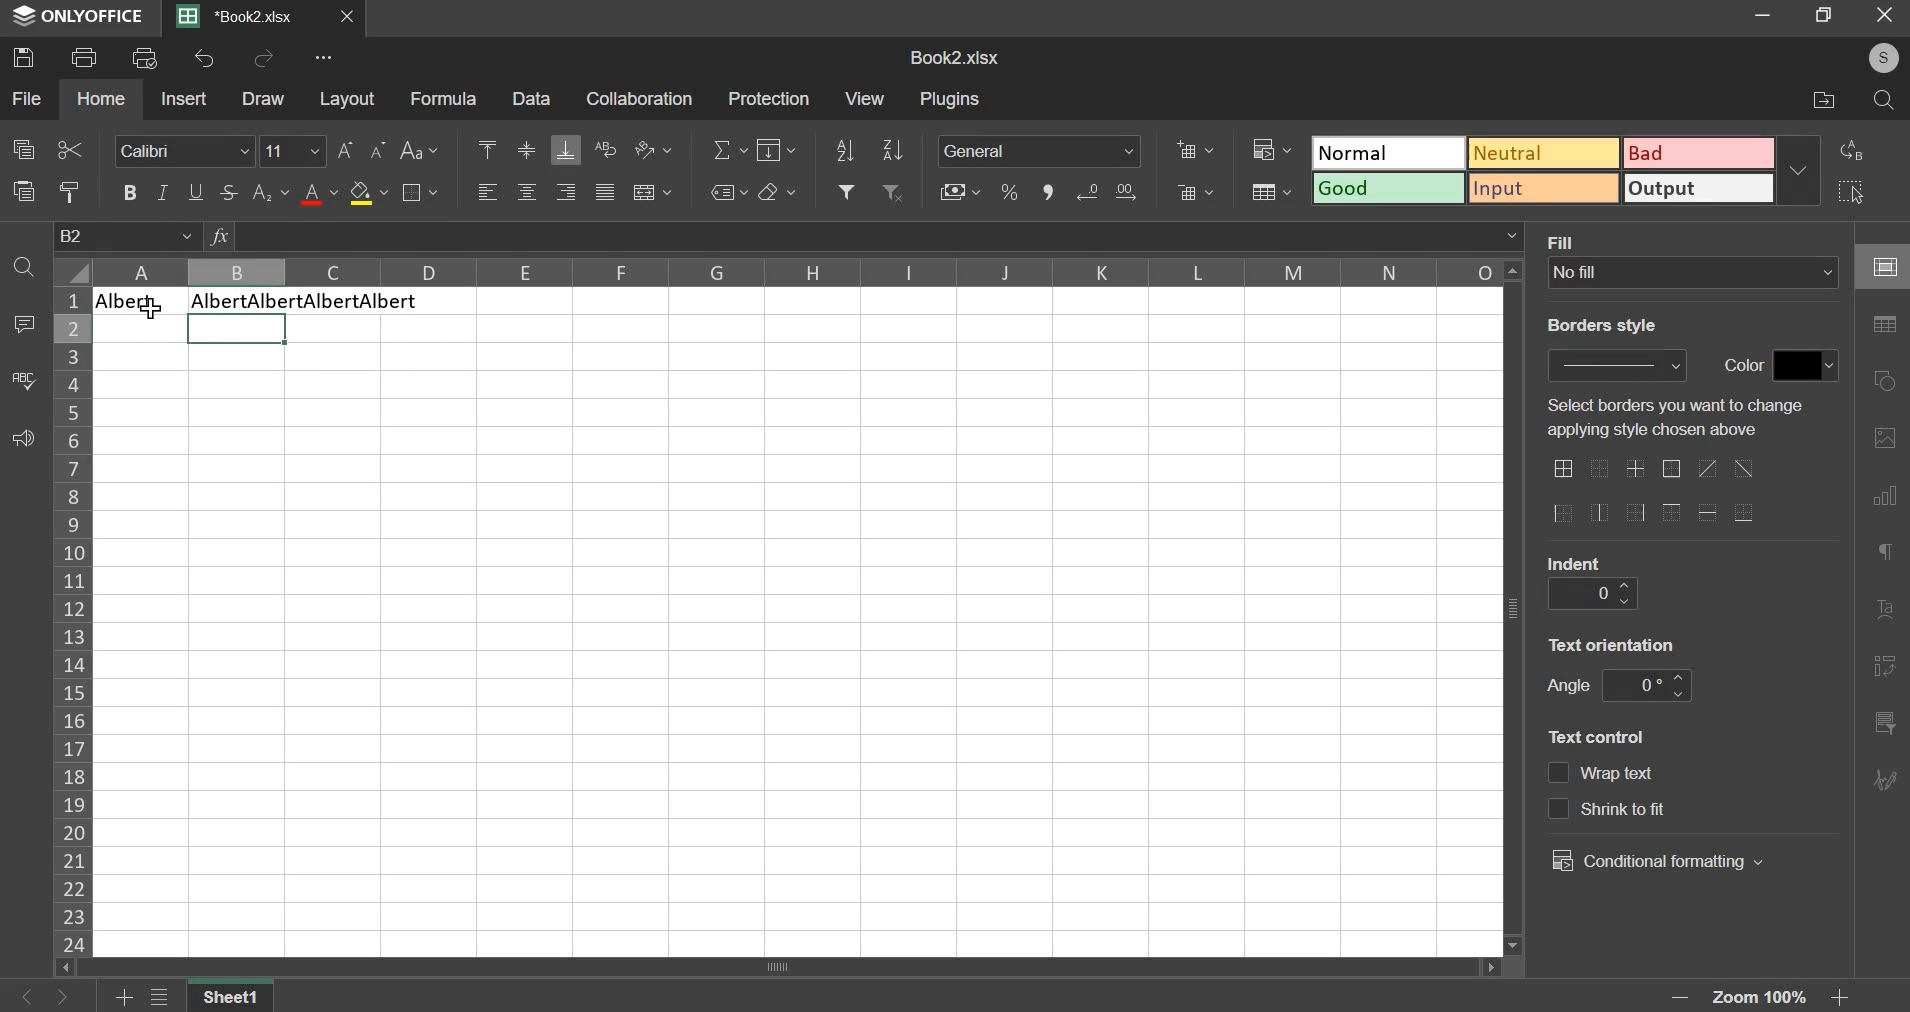  Describe the element at coordinates (1886, 325) in the screenshot. I see `table settings` at that location.